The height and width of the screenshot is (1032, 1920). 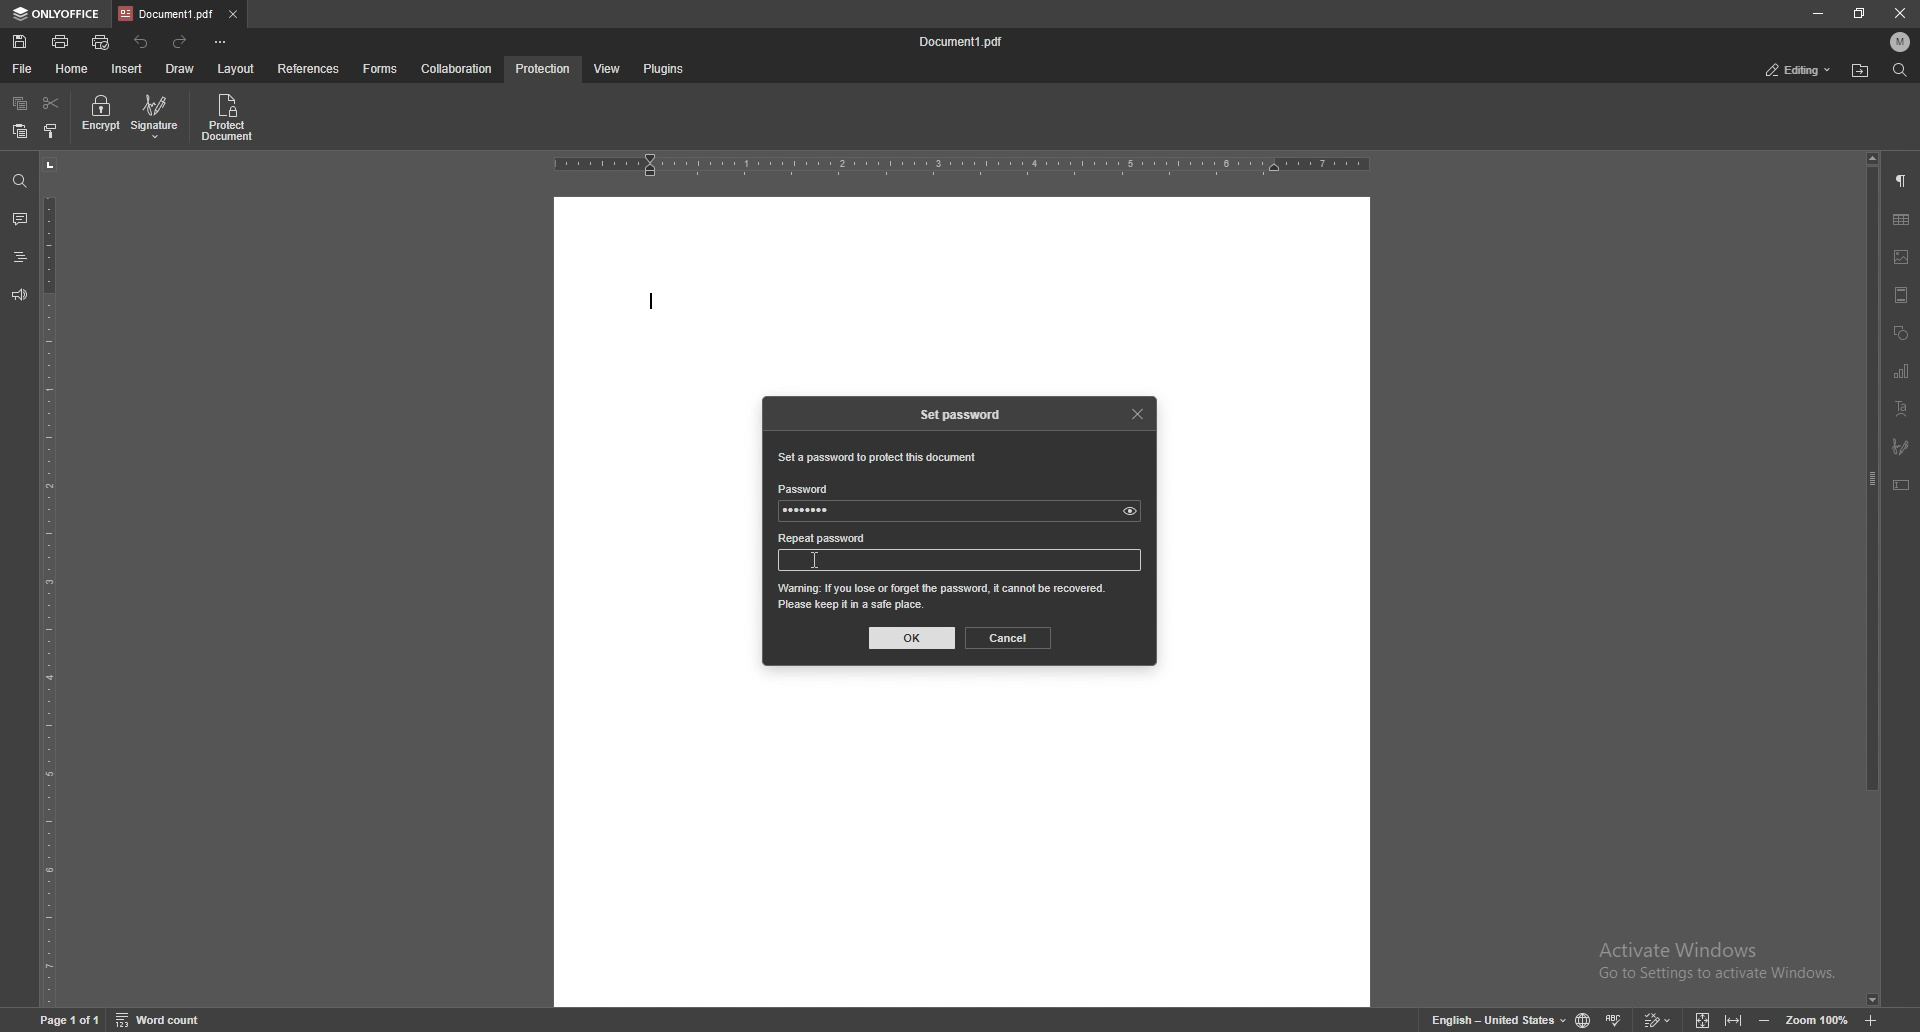 What do you see at coordinates (227, 118) in the screenshot?
I see `protect document` at bounding box center [227, 118].